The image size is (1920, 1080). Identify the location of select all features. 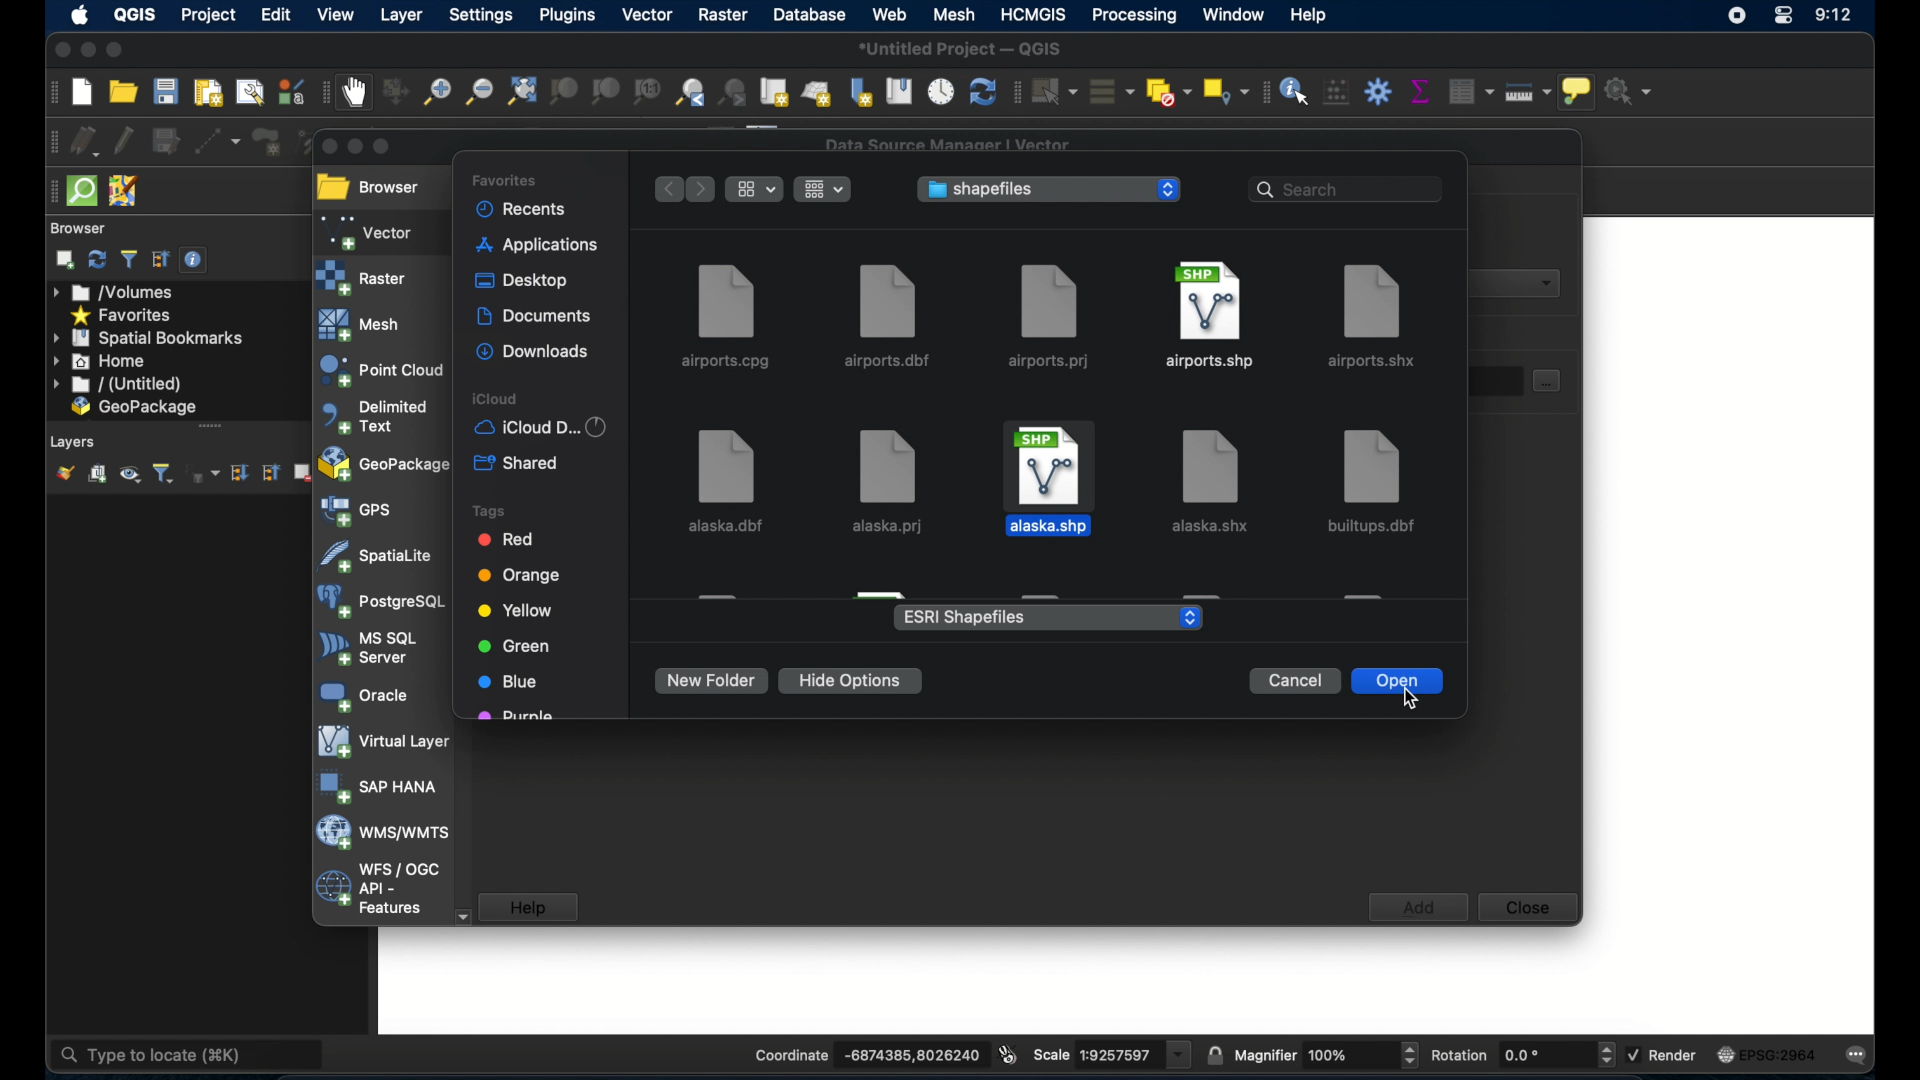
(1113, 91).